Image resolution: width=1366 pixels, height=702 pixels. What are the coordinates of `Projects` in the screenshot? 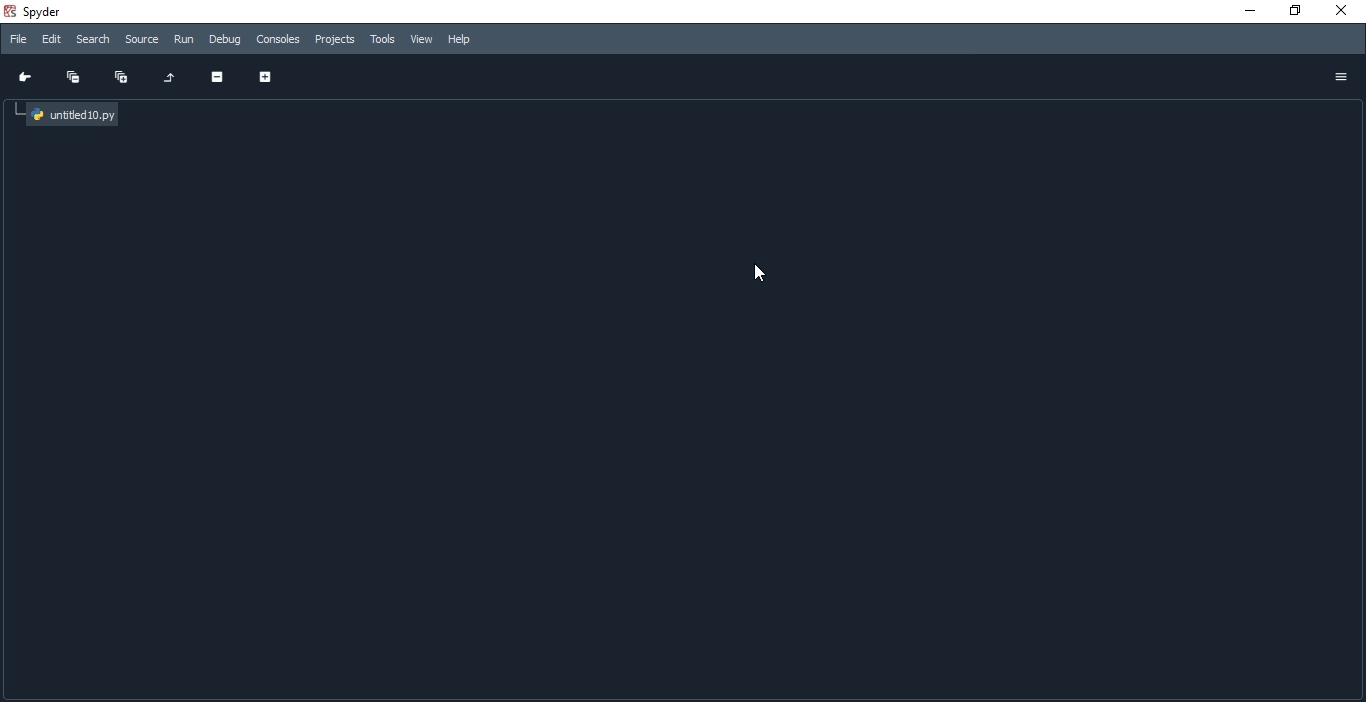 It's located at (335, 38).